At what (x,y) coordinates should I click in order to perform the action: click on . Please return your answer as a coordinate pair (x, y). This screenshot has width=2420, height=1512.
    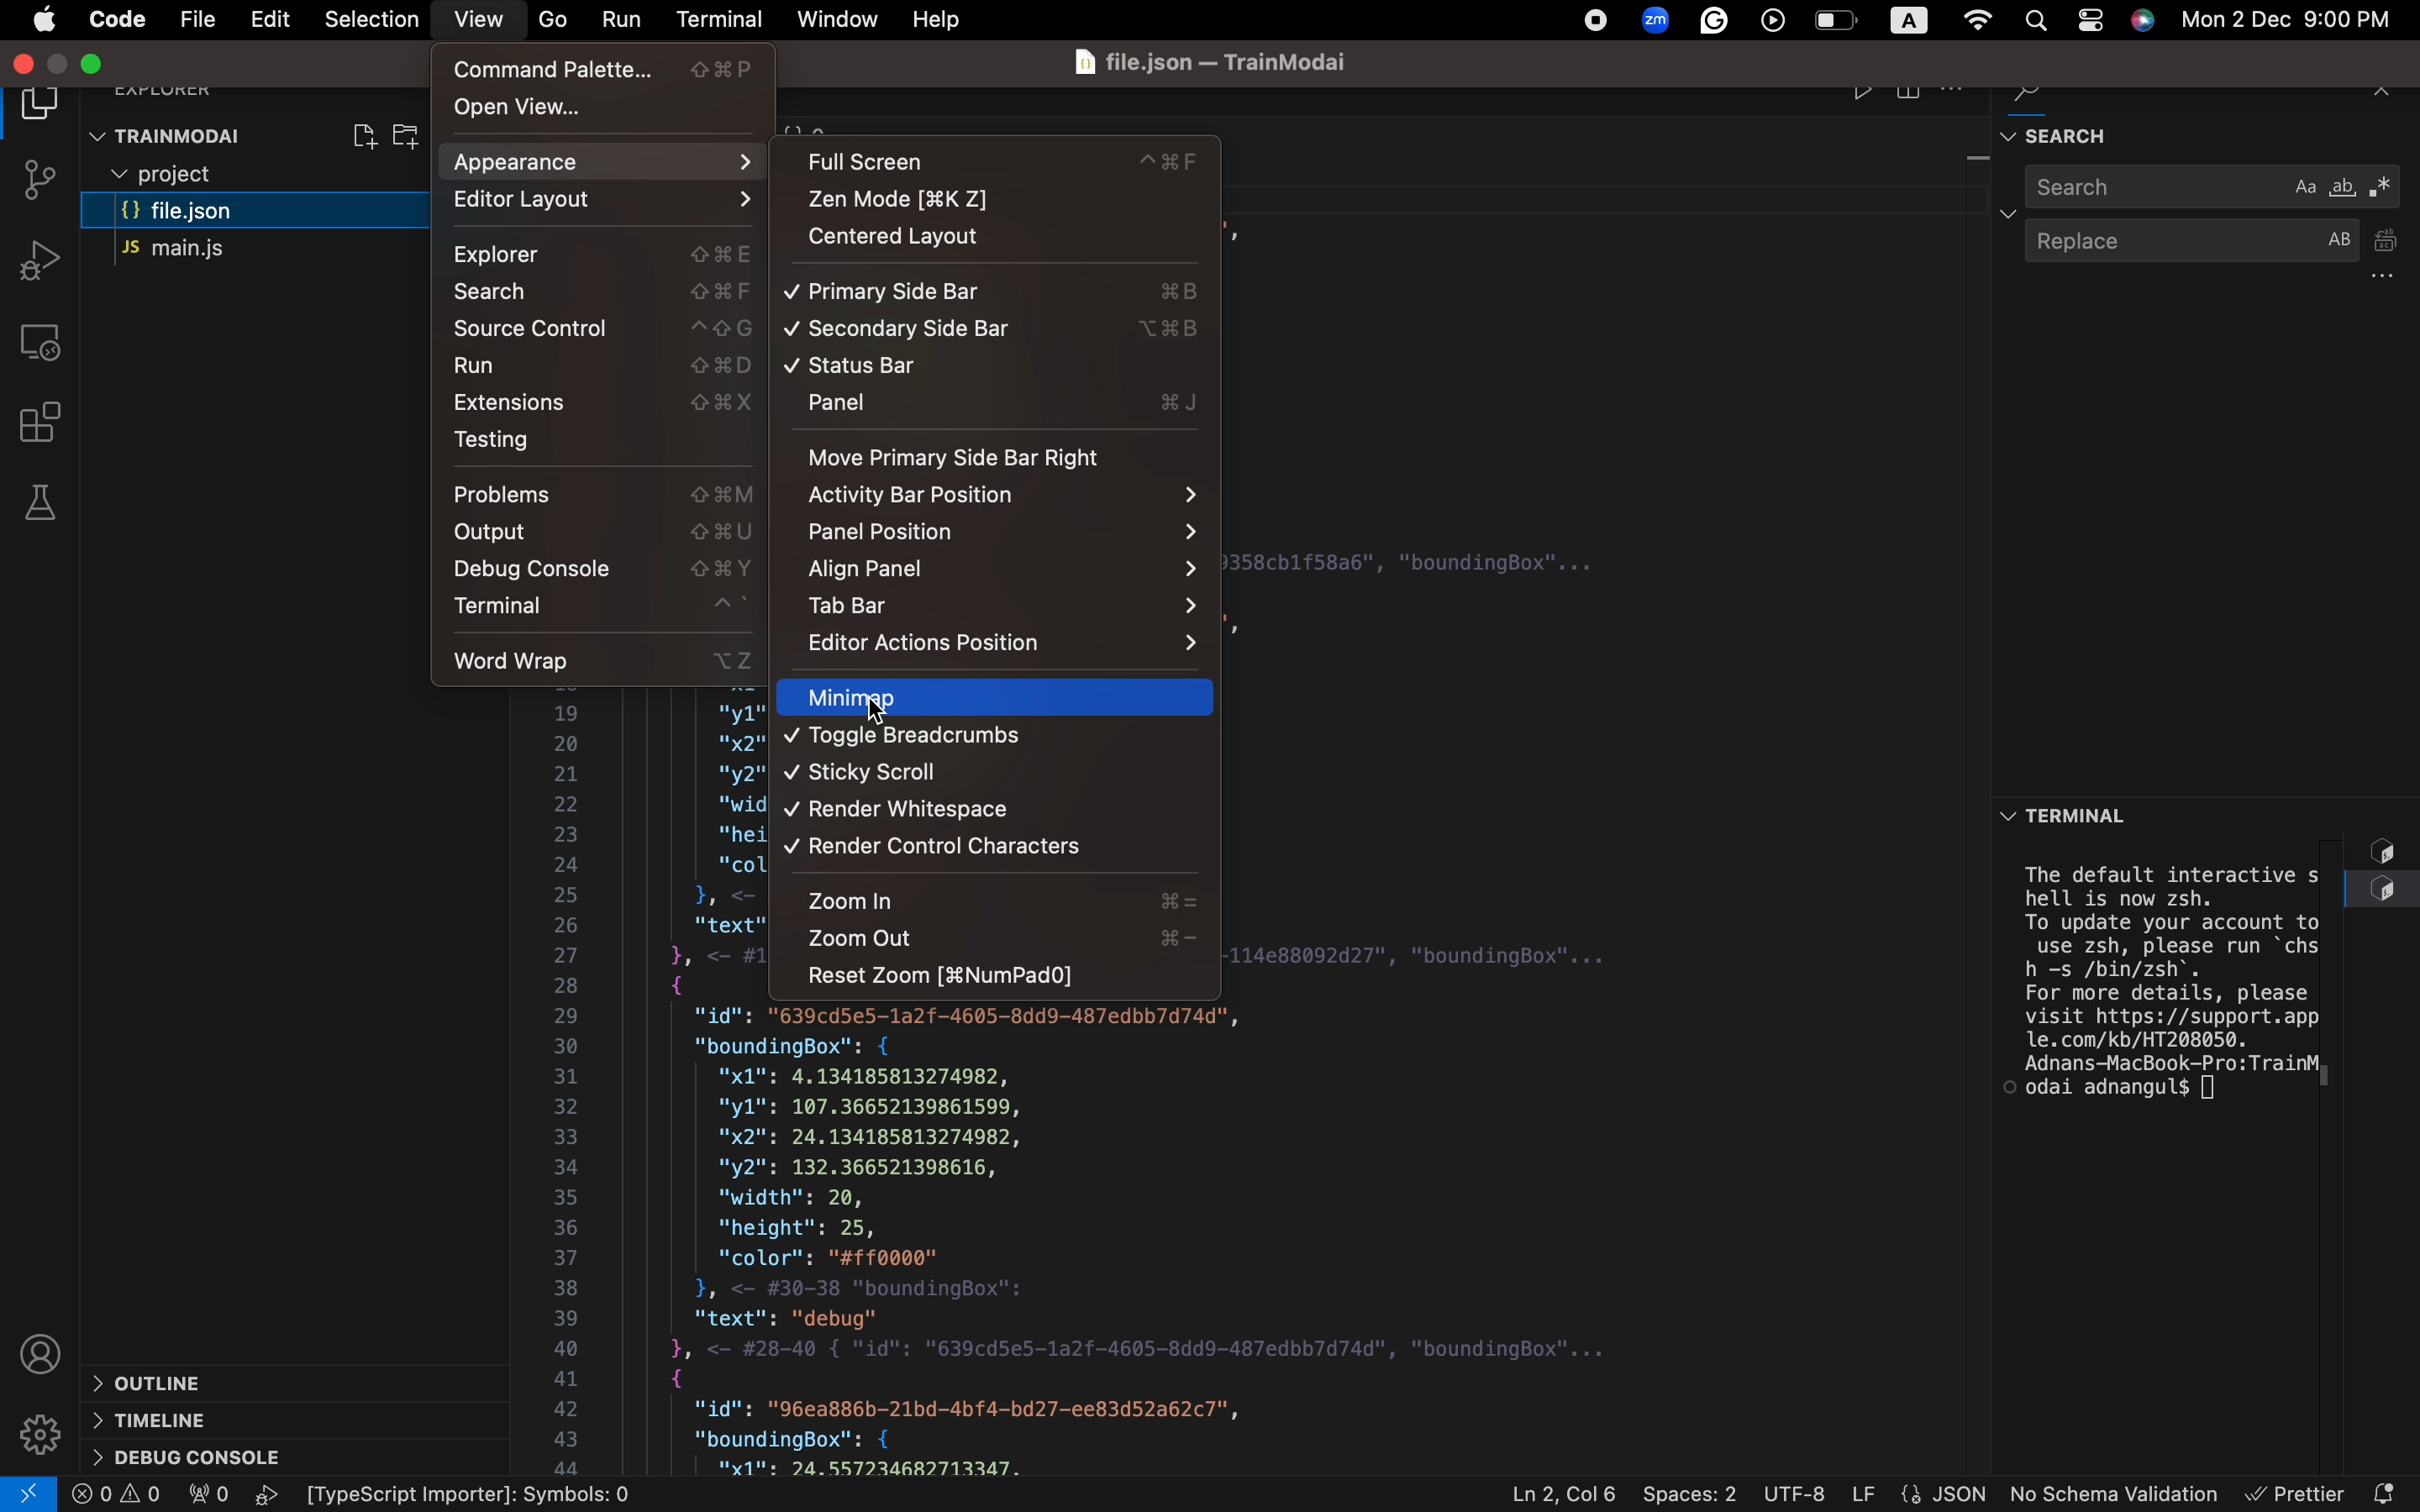
    Looking at the image, I should click on (997, 697).